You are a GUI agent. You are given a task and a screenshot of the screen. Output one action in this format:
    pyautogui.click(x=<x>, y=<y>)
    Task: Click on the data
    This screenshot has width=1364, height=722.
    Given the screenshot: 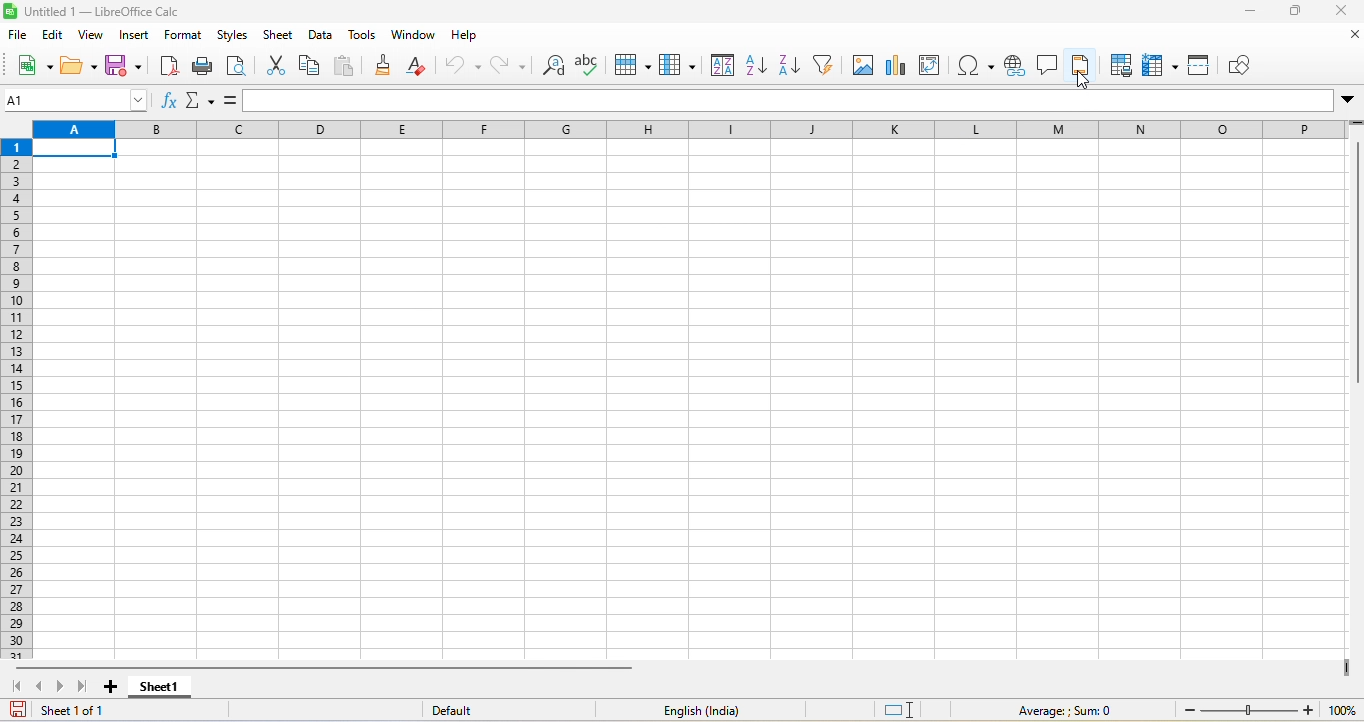 What is the action you would take?
    pyautogui.click(x=322, y=39)
    